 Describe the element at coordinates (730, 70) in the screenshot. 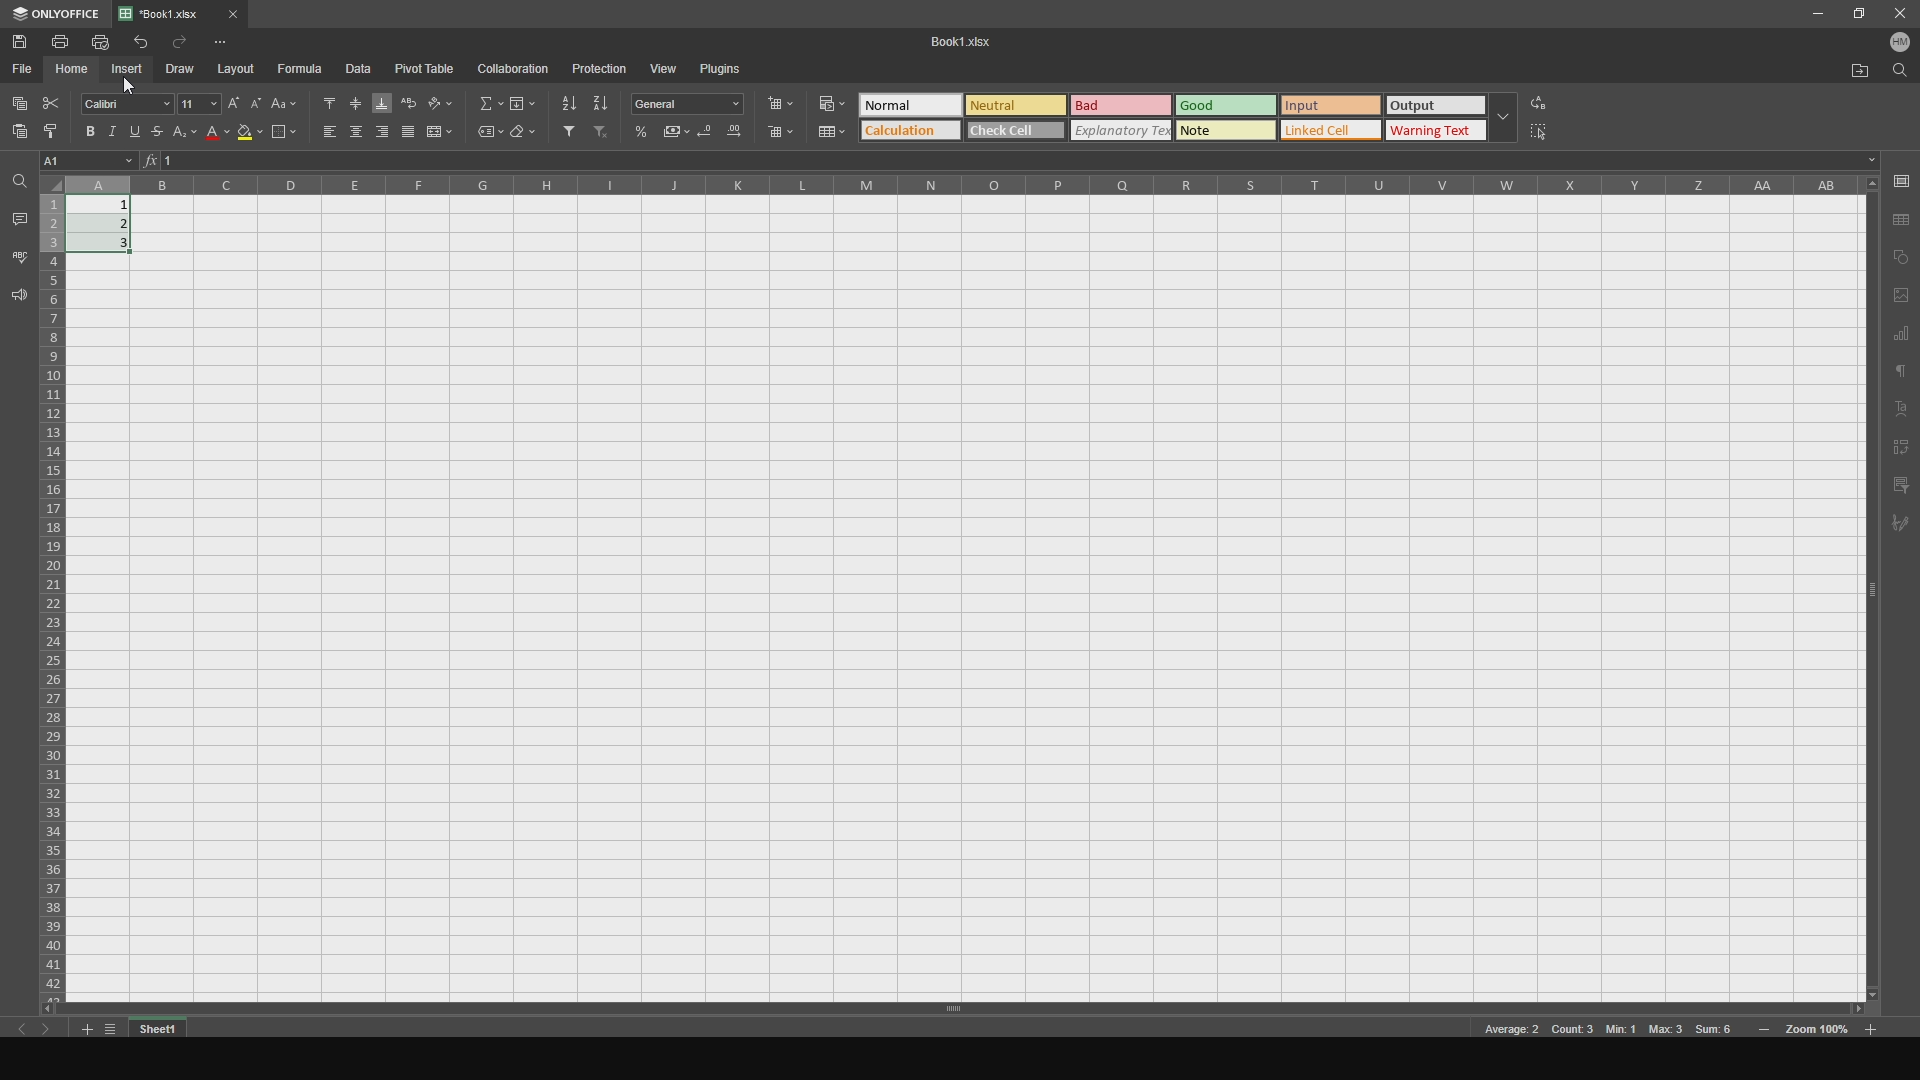

I see `plugins` at that location.